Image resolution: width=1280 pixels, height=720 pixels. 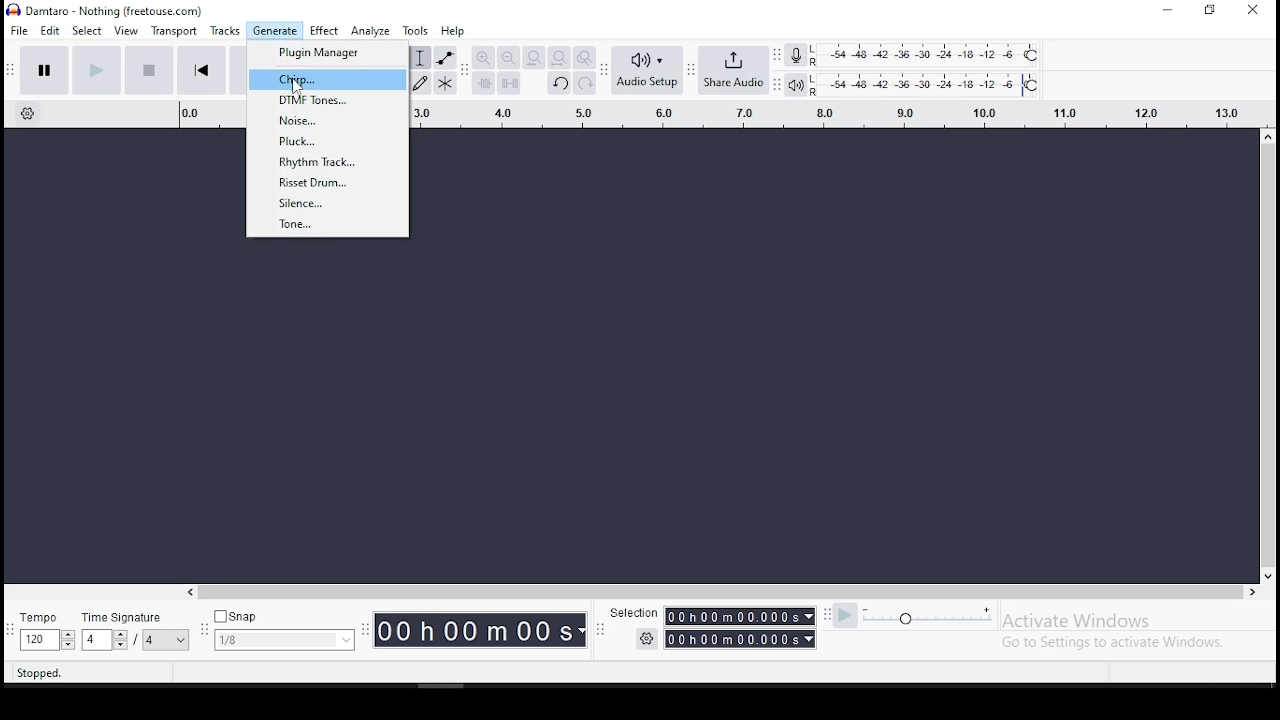 What do you see at coordinates (558, 82) in the screenshot?
I see `undo` at bounding box center [558, 82].